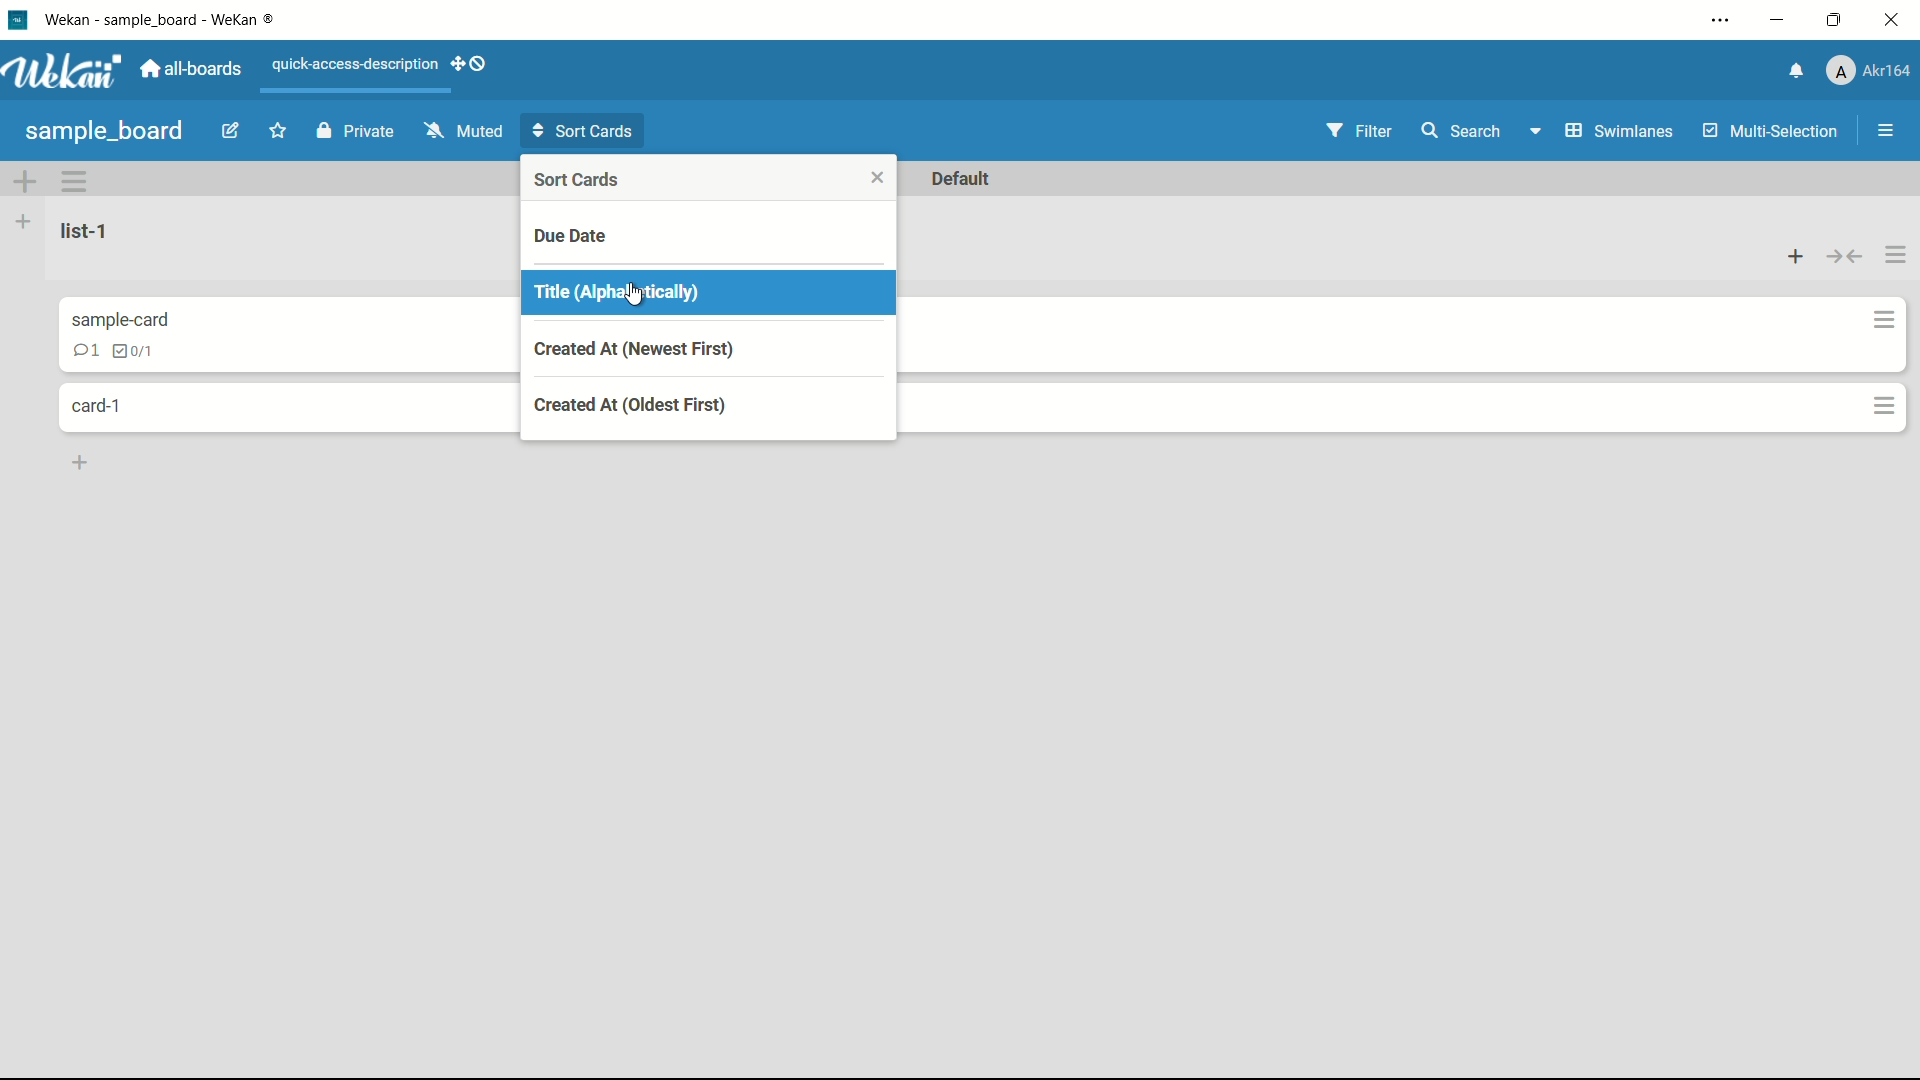 This screenshot has width=1920, height=1080. What do you see at coordinates (1886, 131) in the screenshot?
I see `open sidebar or close sidebar` at bounding box center [1886, 131].